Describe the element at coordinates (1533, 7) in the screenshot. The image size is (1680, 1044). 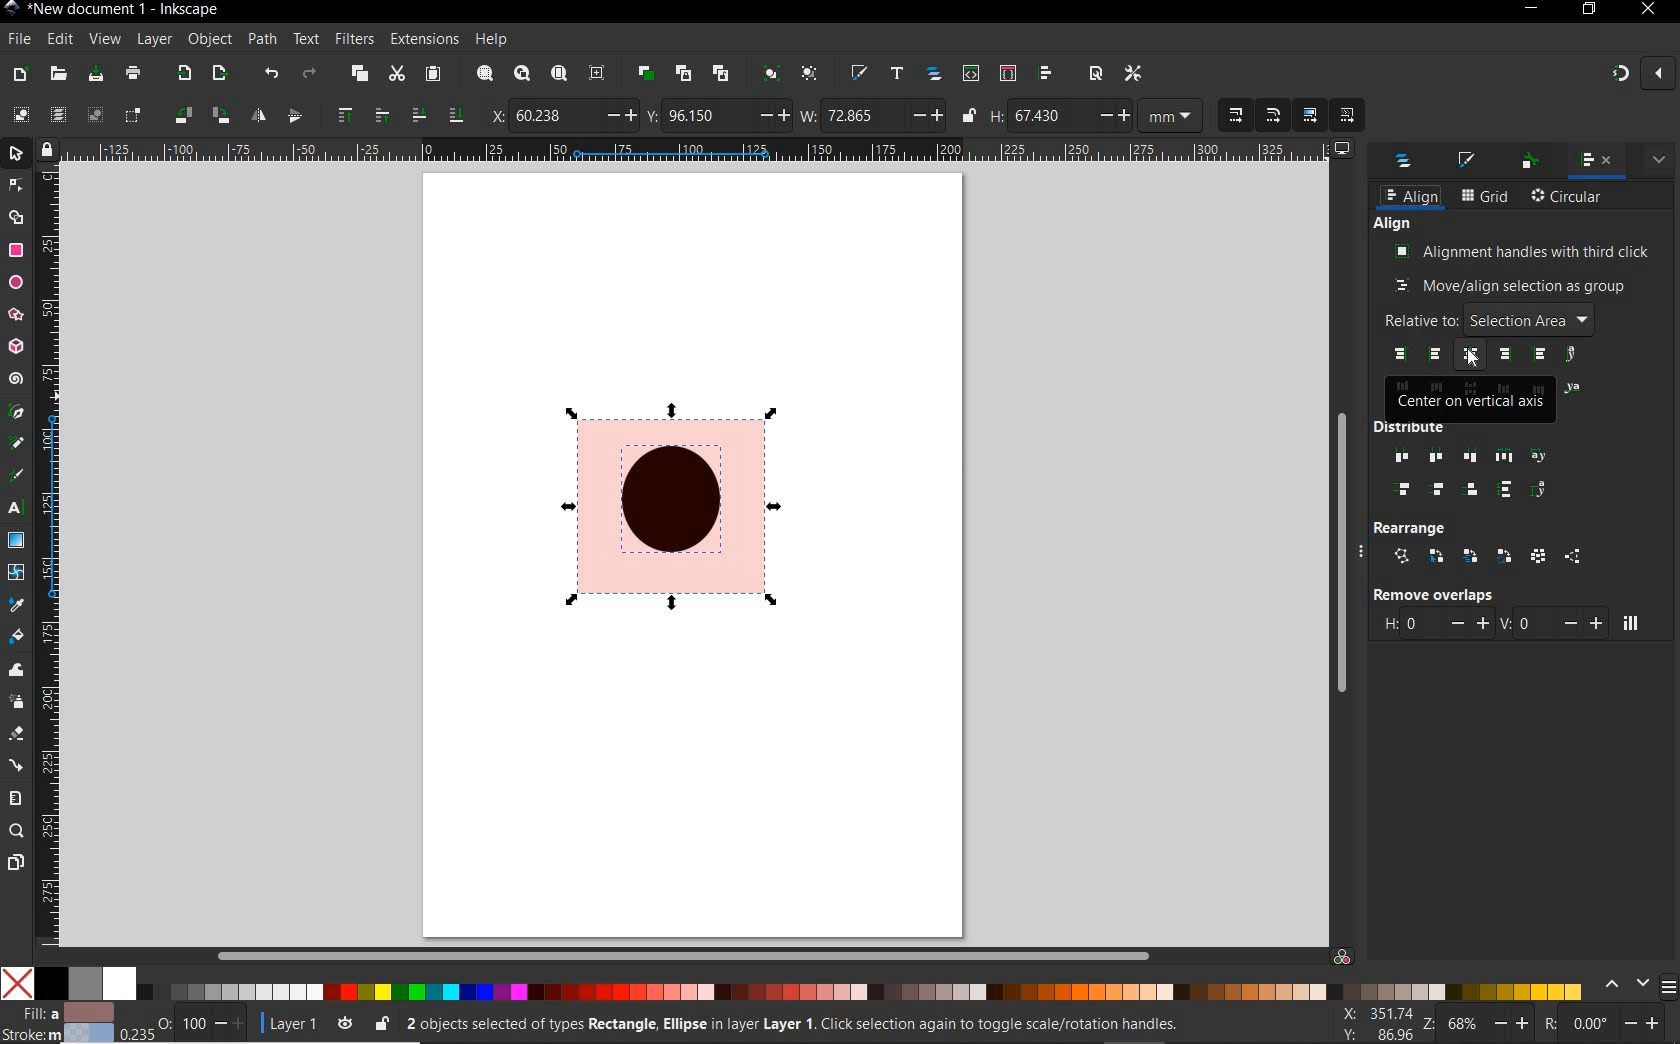
I see `minimize` at that location.